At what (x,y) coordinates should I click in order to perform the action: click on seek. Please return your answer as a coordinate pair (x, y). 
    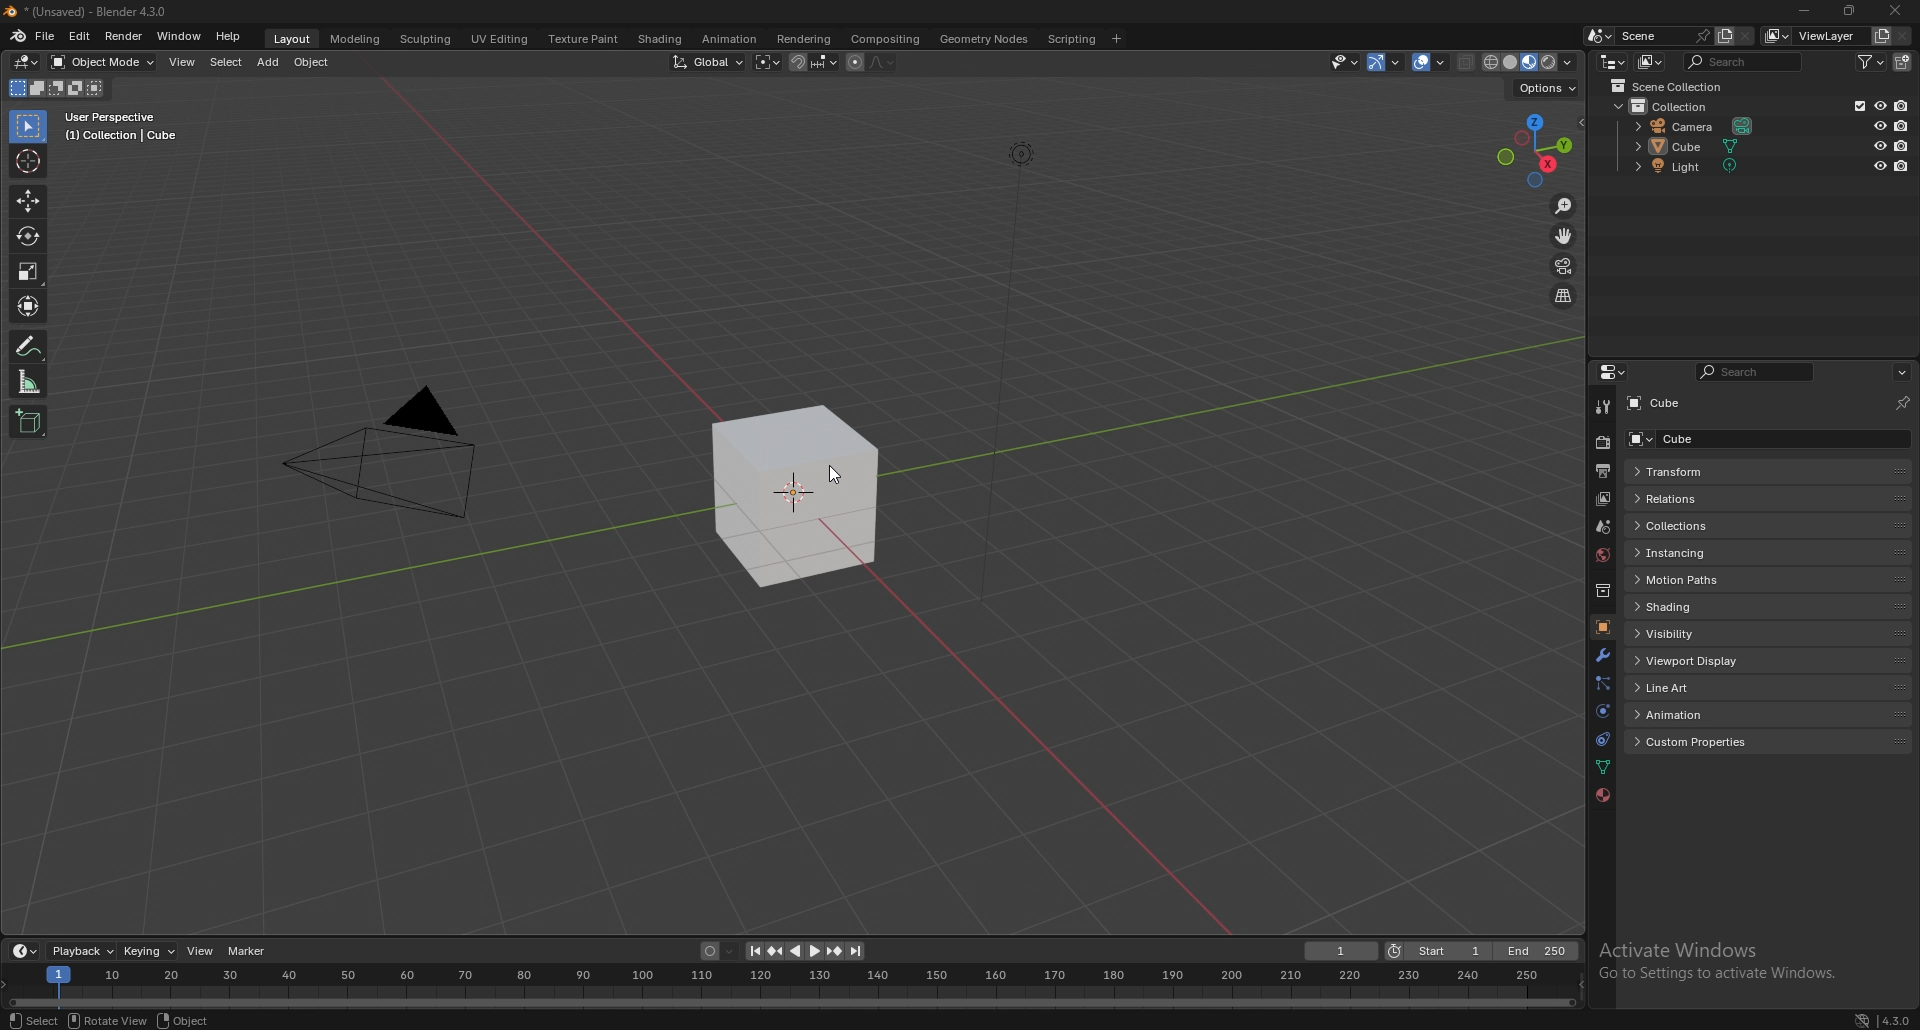
    Looking at the image, I should click on (794, 988).